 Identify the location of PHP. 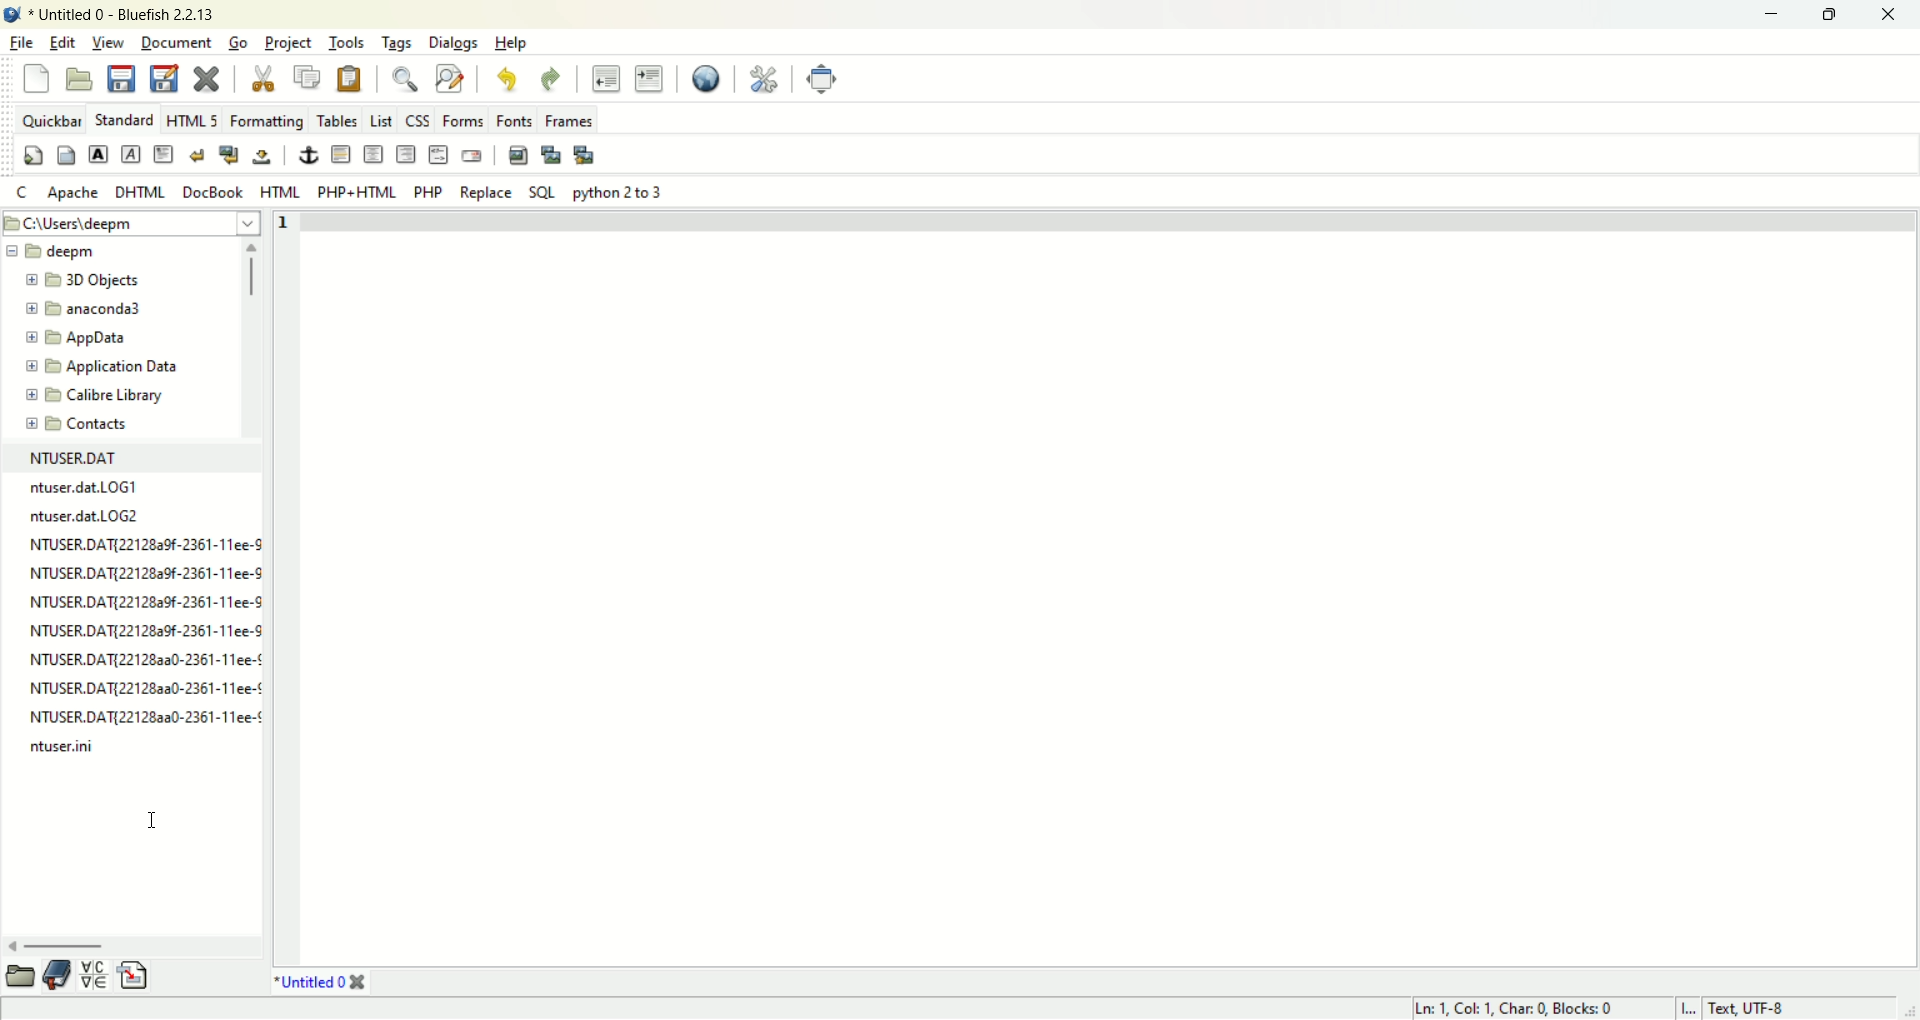
(426, 190).